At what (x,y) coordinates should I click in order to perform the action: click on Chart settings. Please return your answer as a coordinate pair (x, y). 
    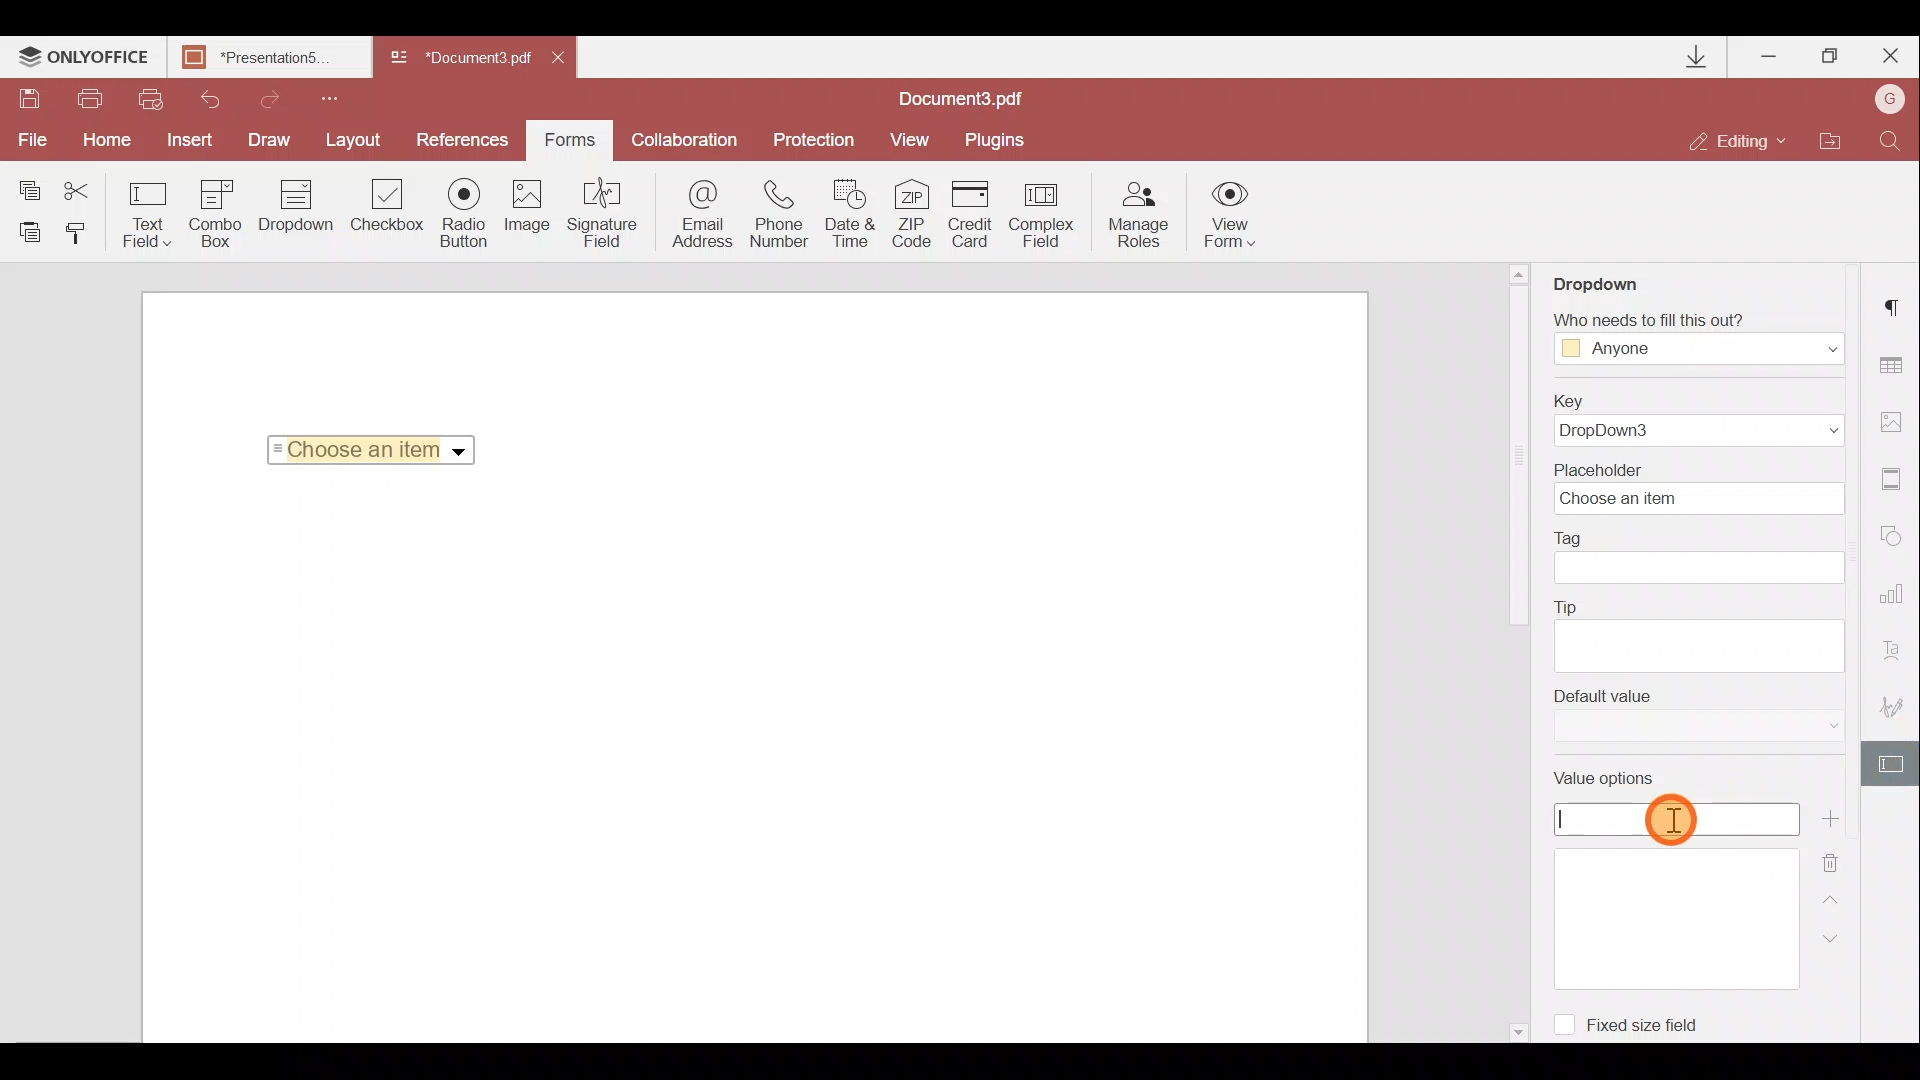
    Looking at the image, I should click on (1896, 594).